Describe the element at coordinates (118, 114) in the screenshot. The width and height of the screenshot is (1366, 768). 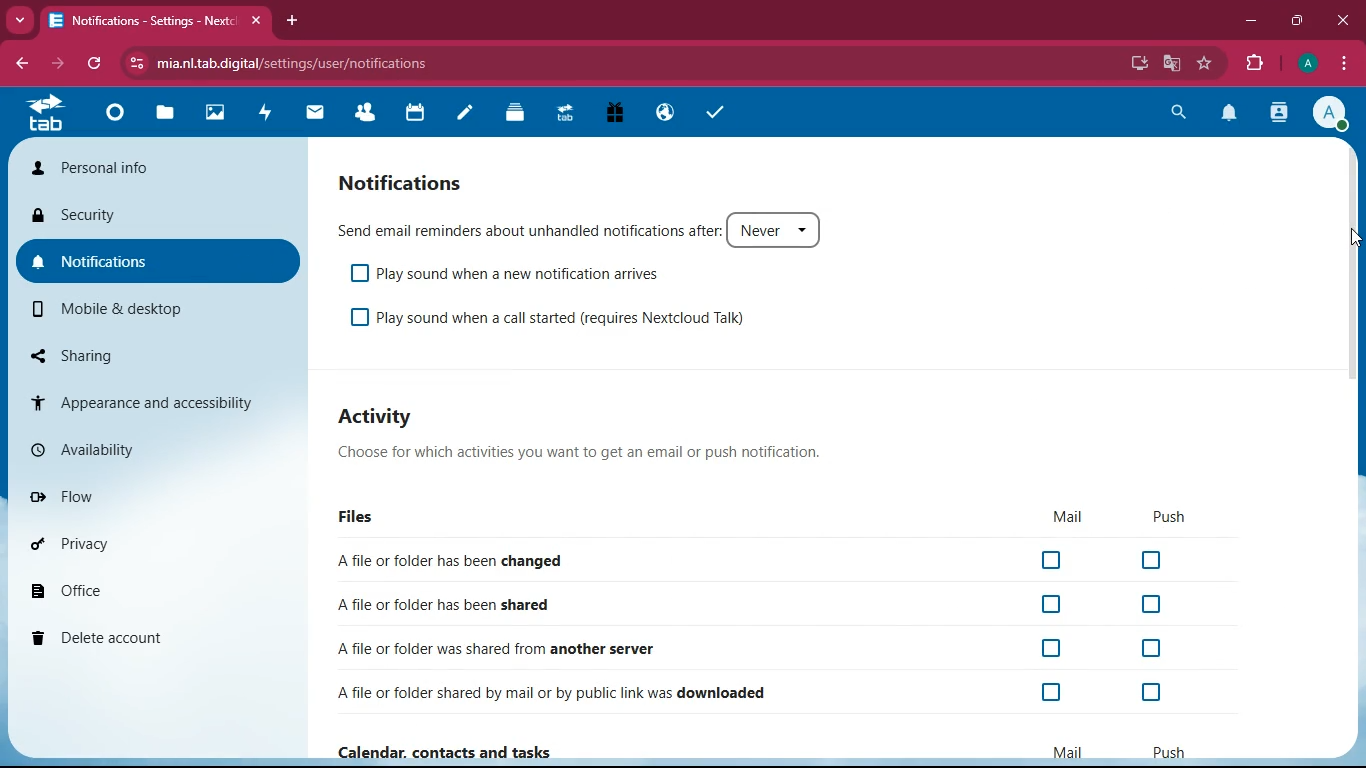
I see `dashboard` at that location.